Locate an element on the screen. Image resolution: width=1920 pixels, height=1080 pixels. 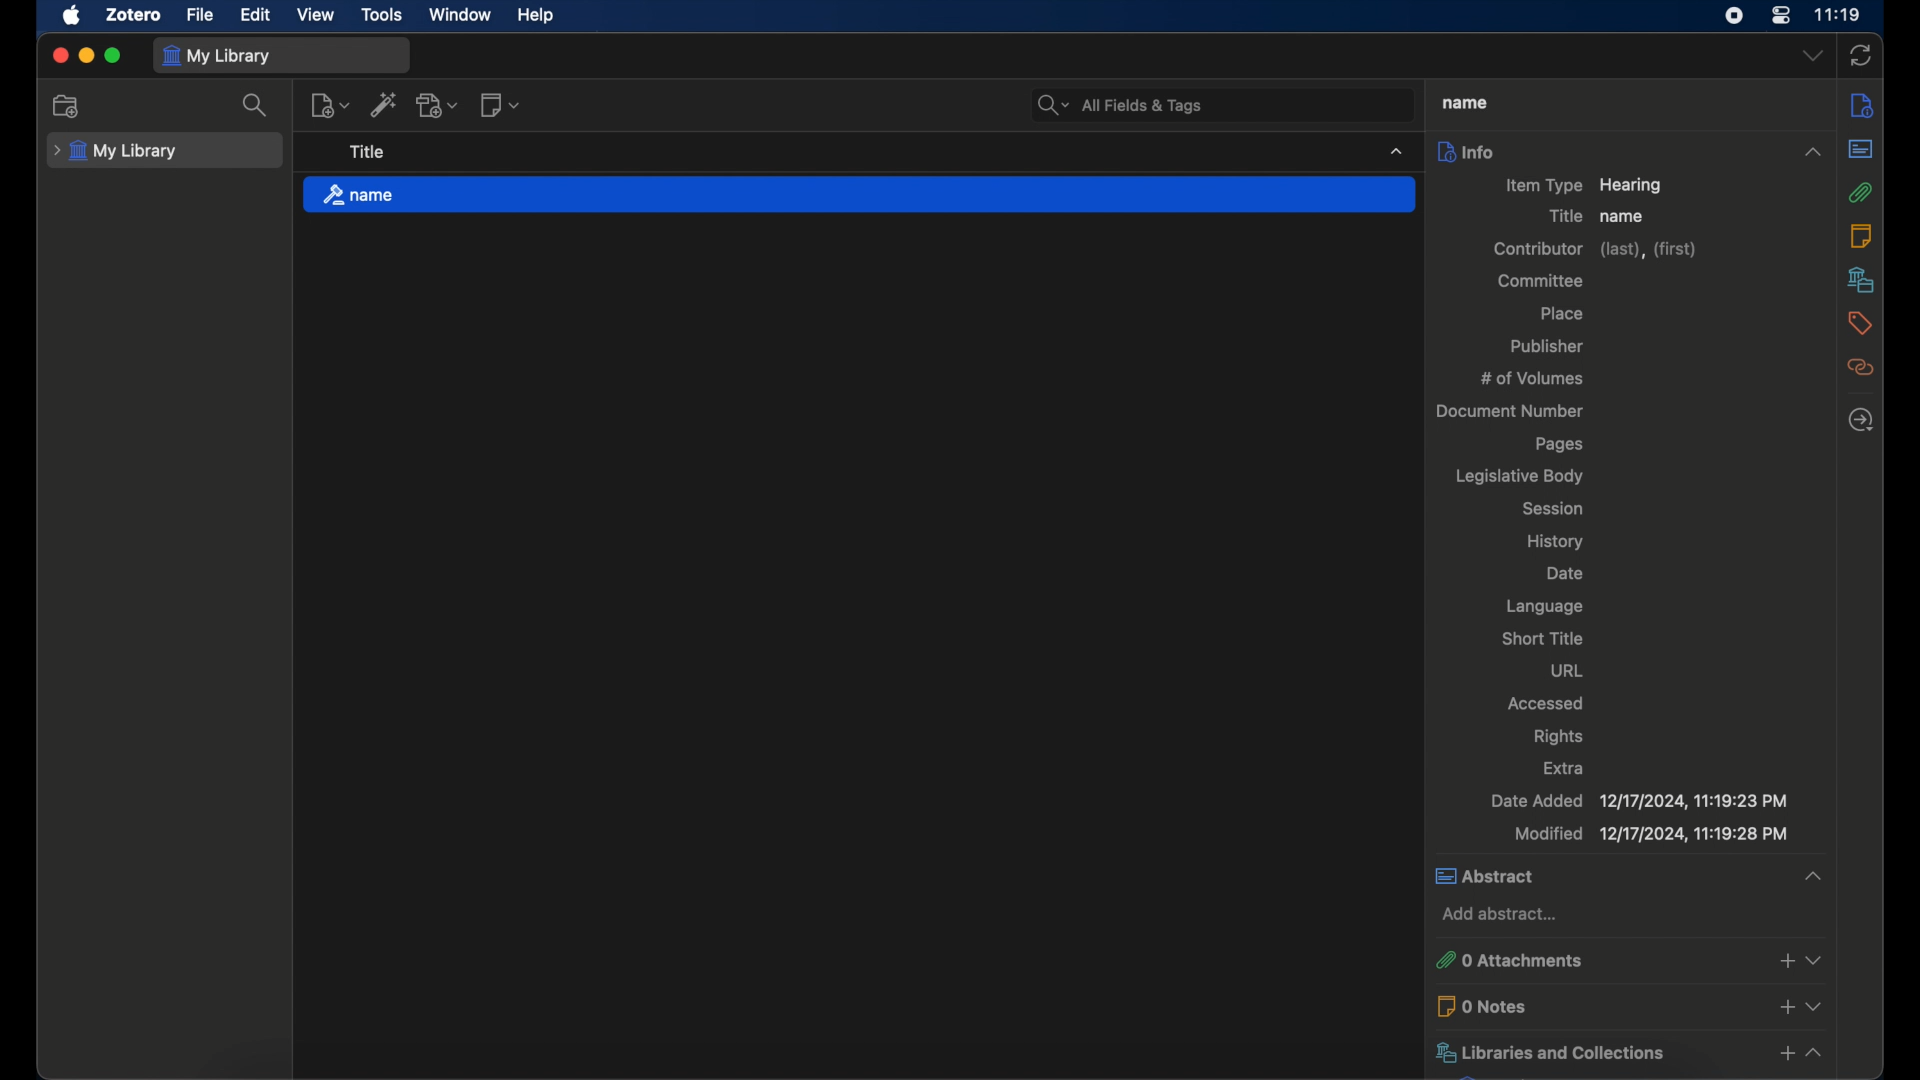
history is located at coordinates (1558, 541).